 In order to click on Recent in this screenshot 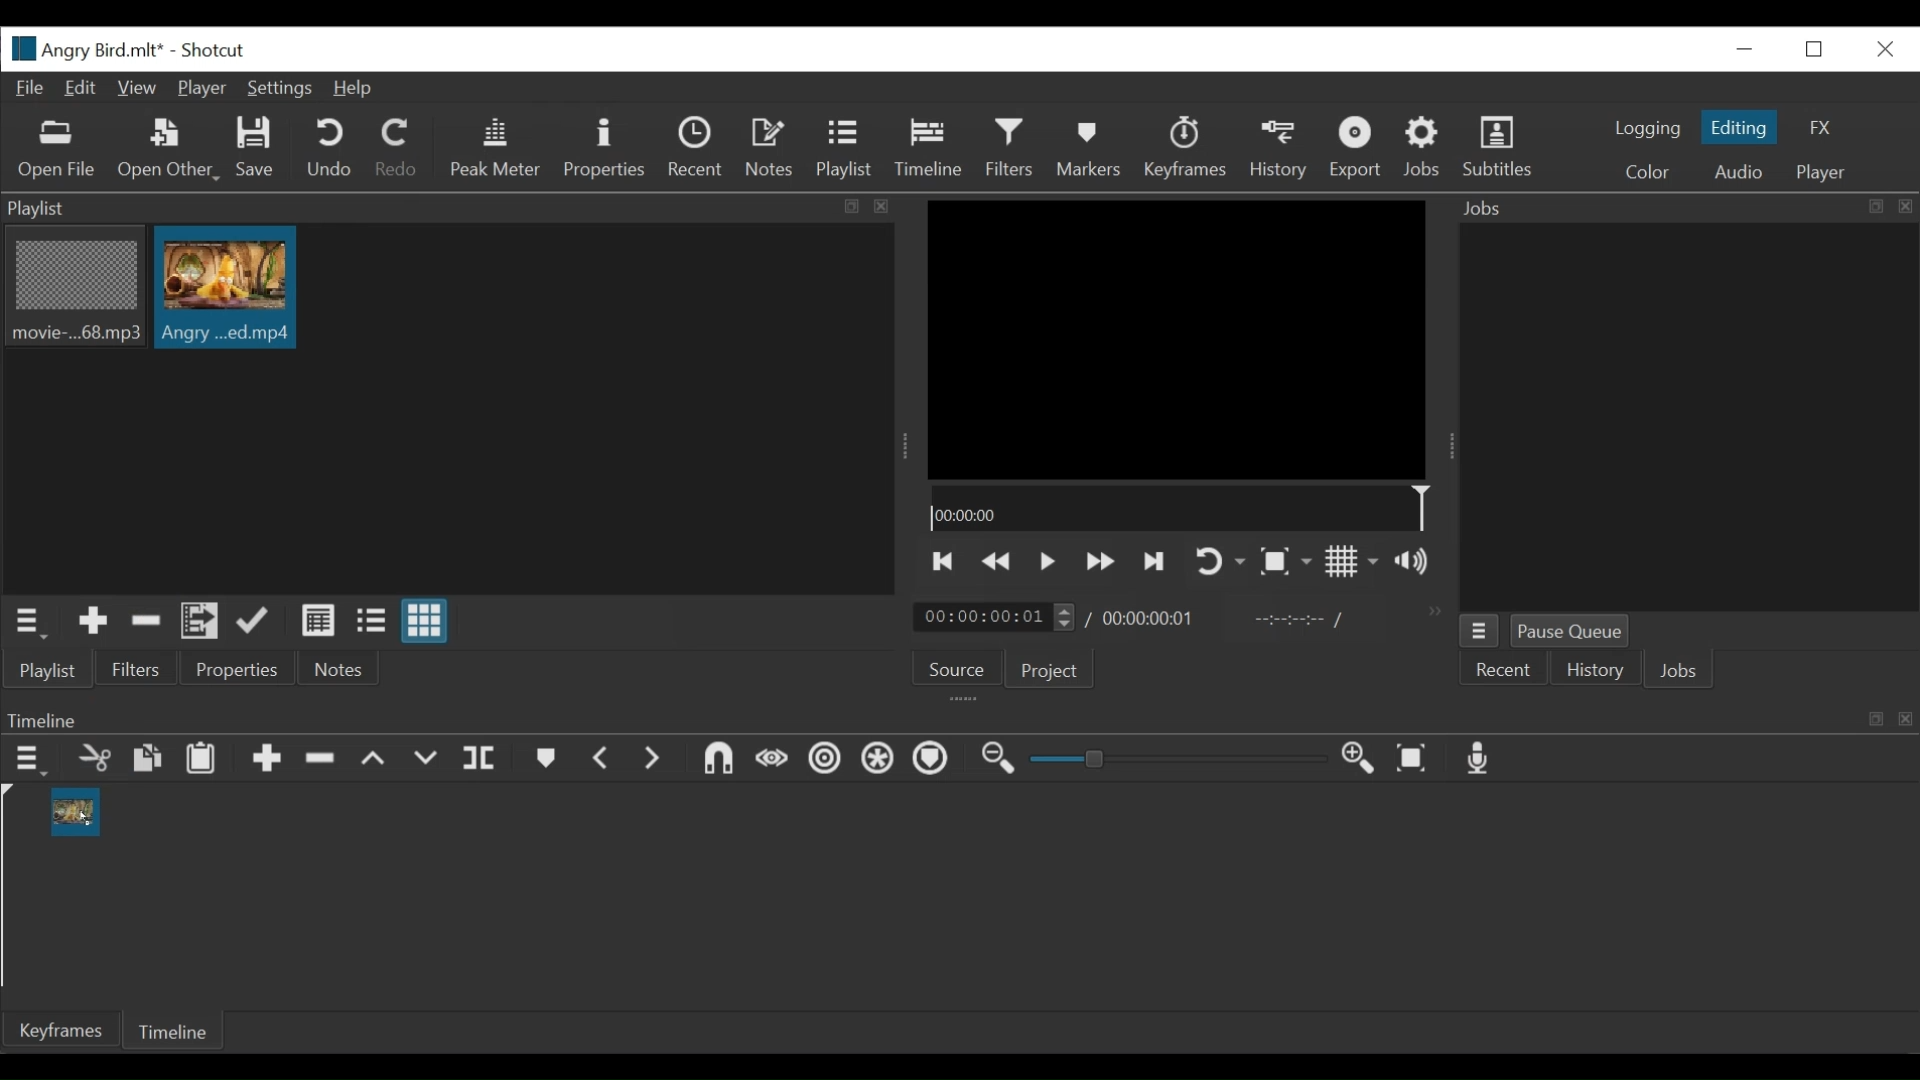, I will do `click(1504, 669)`.